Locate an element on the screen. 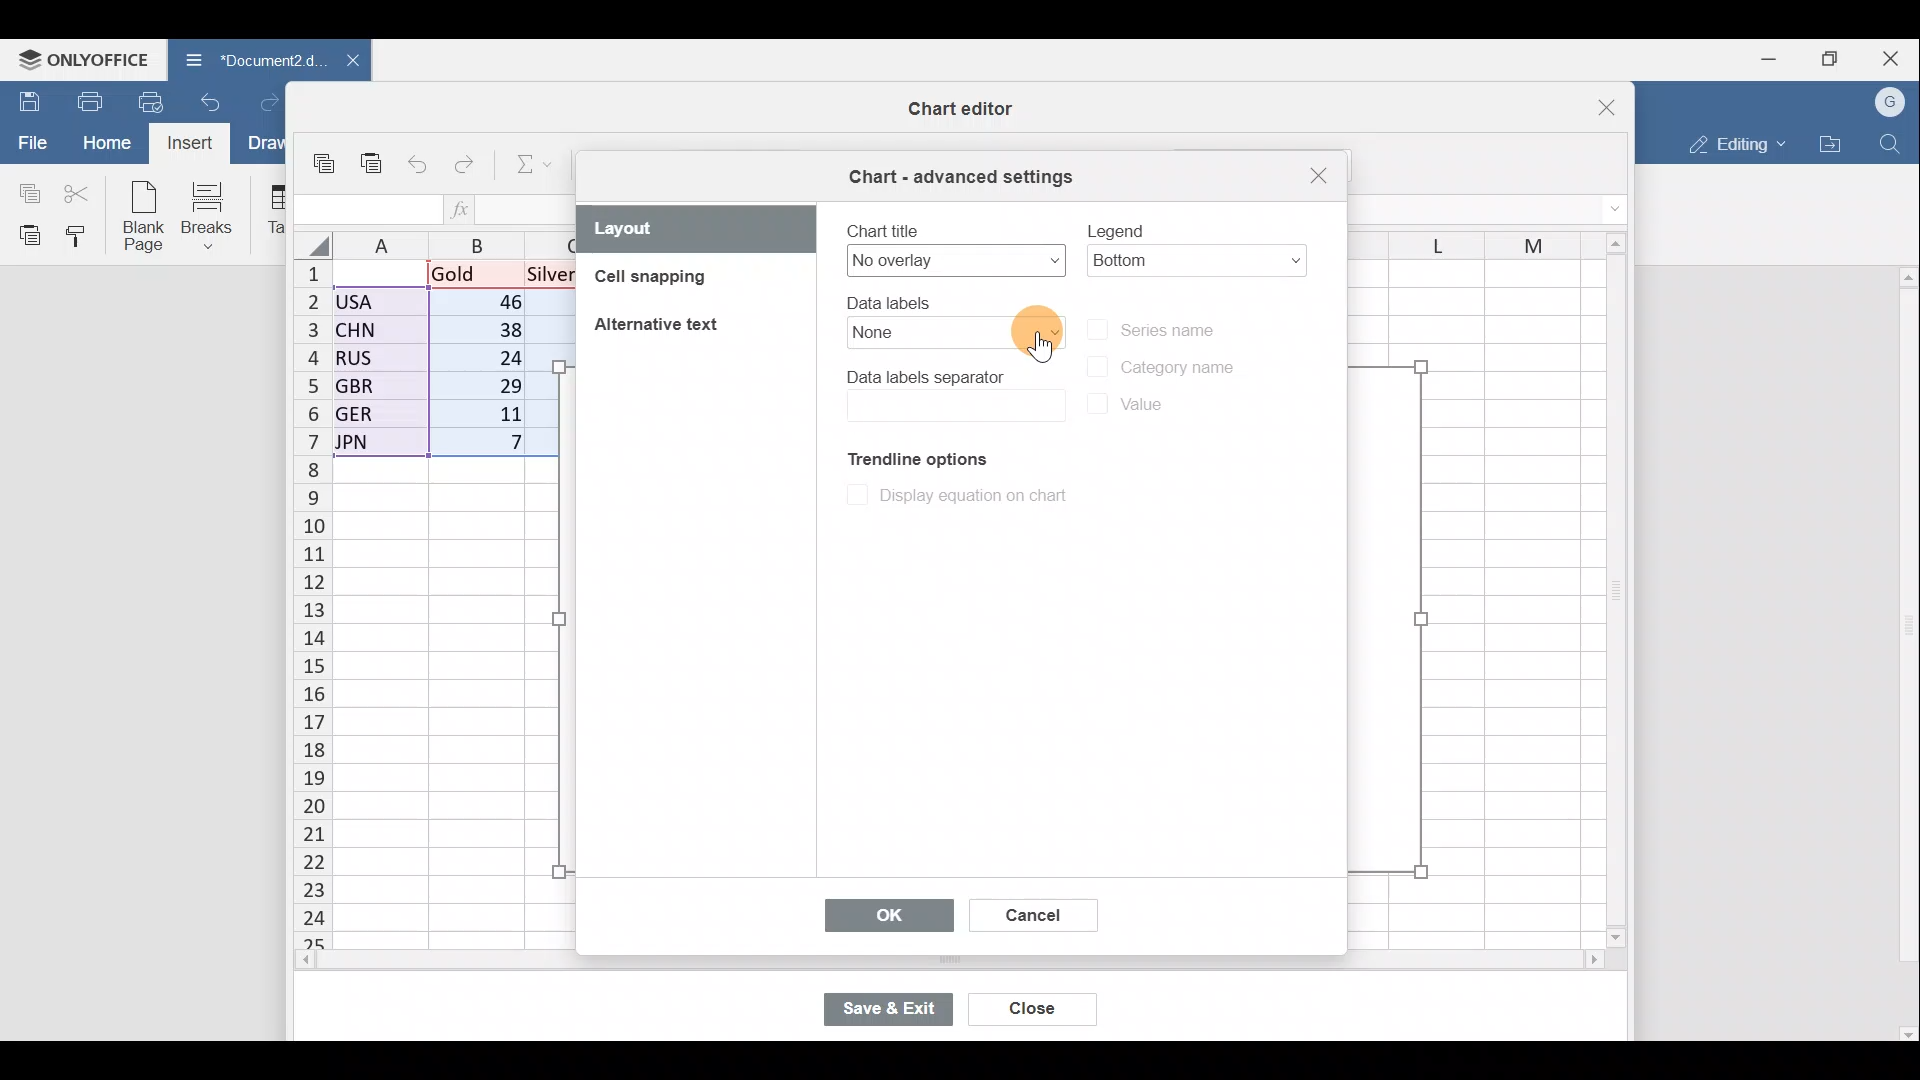 Image resolution: width=1920 pixels, height=1080 pixels. Series name is located at coordinates (1178, 327).